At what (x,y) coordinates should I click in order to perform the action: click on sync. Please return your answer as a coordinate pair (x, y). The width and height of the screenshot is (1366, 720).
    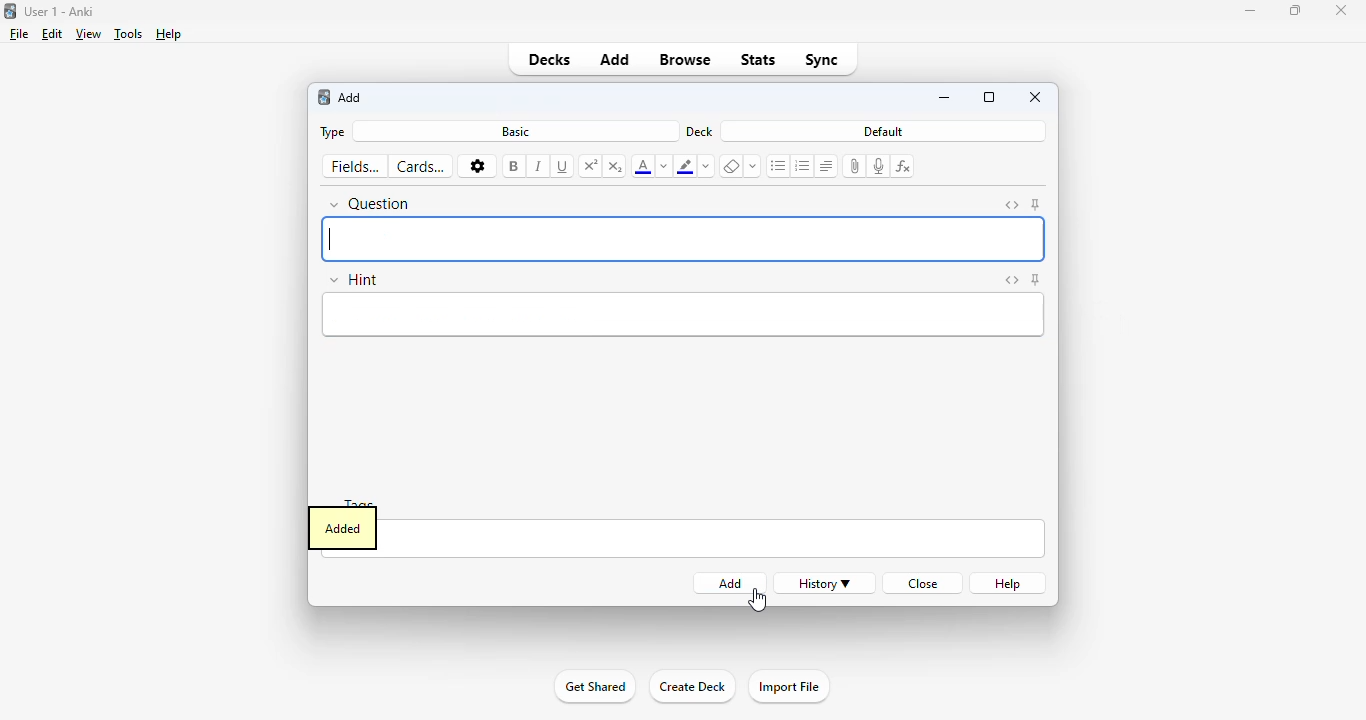
    Looking at the image, I should click on (820, 60).